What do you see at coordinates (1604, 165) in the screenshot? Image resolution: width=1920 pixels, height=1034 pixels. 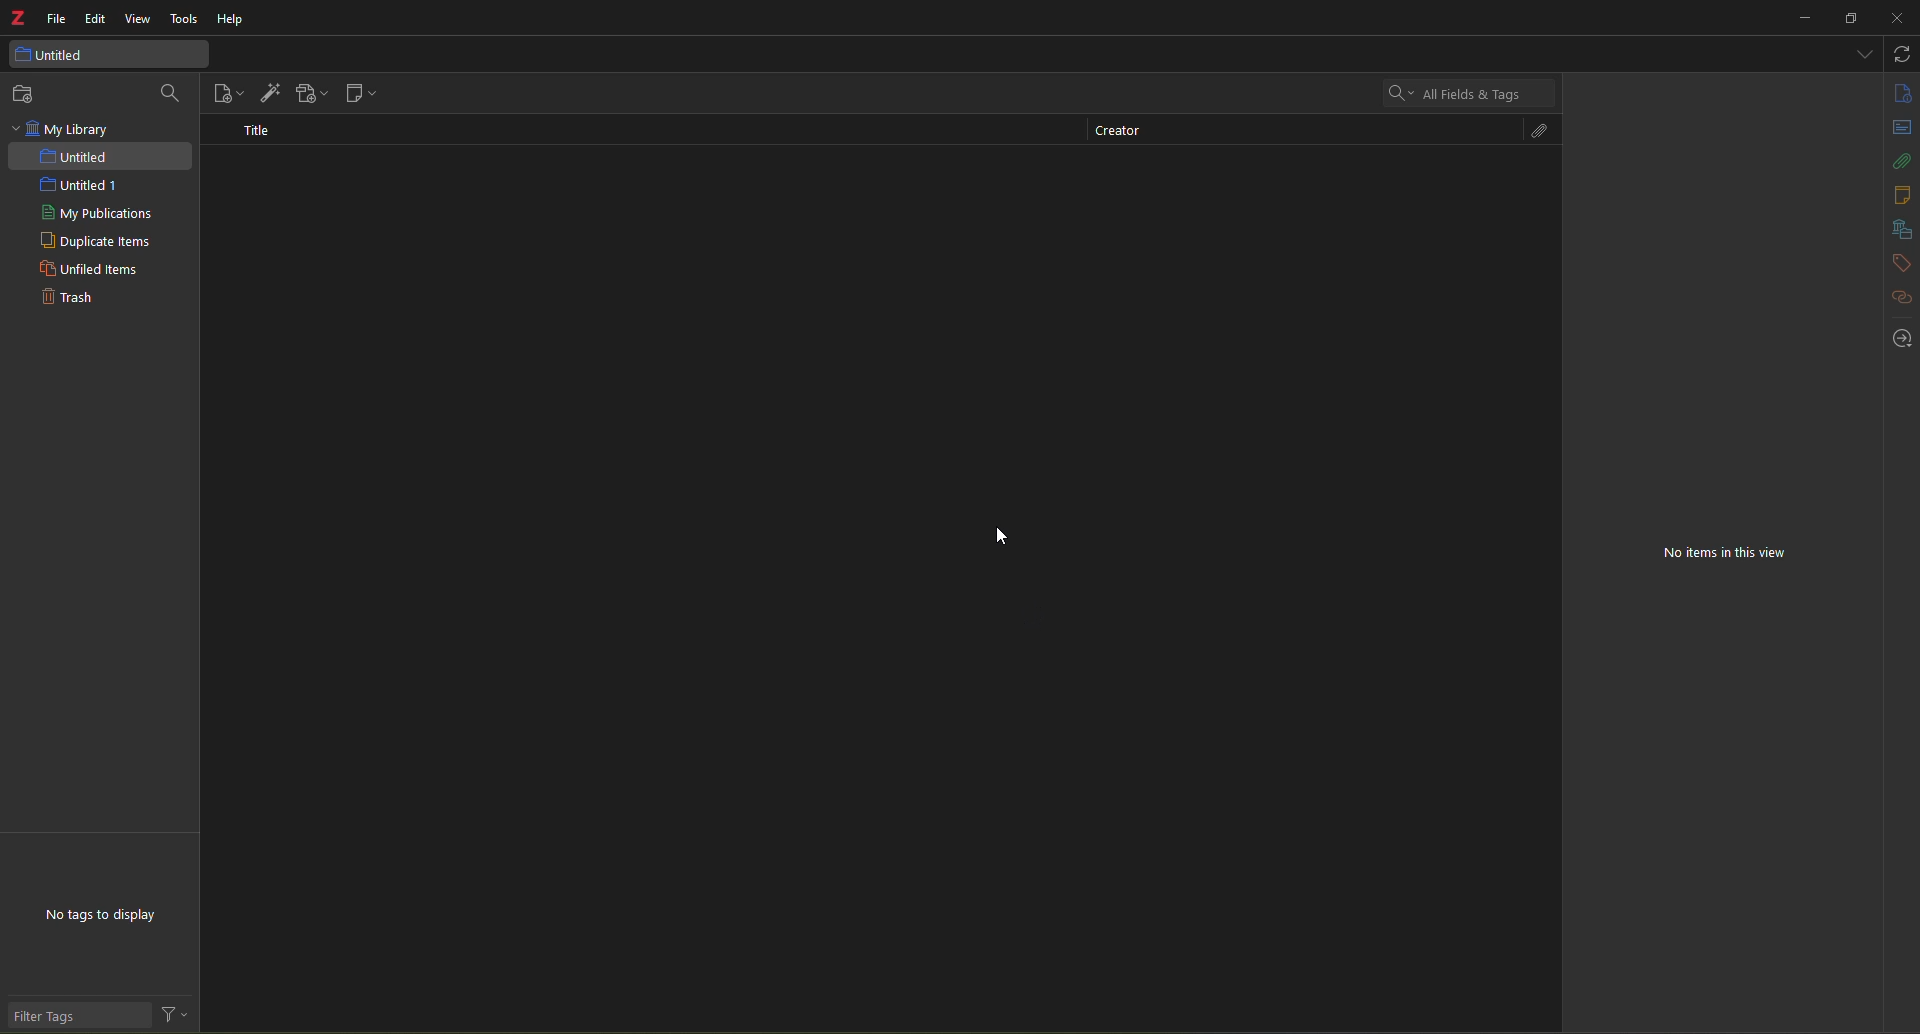 I see `abstract` at bounding box center [1604, 165].